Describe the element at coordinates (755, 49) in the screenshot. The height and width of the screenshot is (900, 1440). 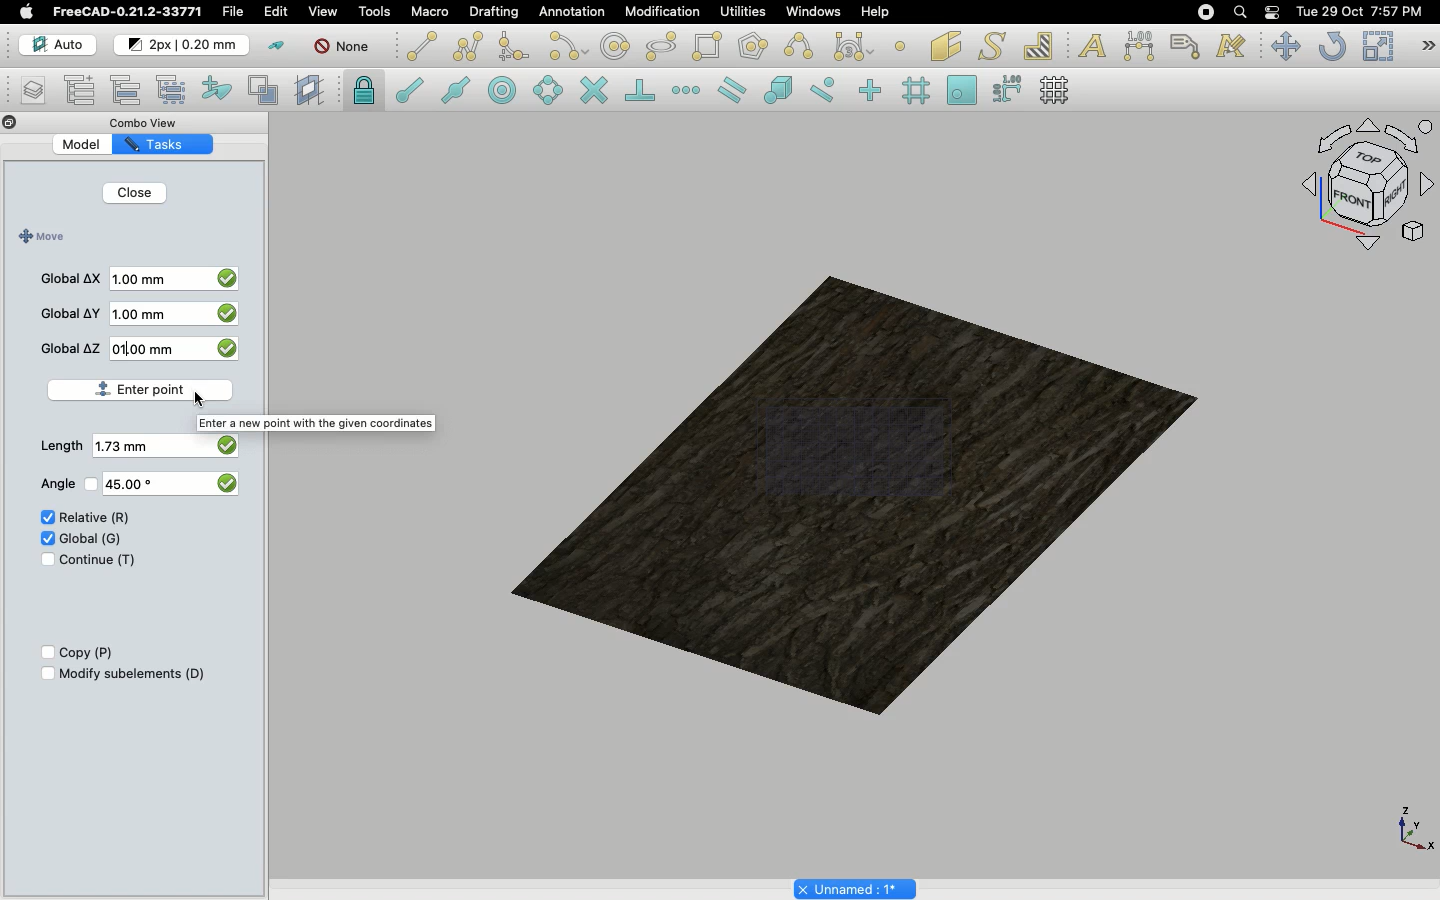
I see `Polygon` at that location.